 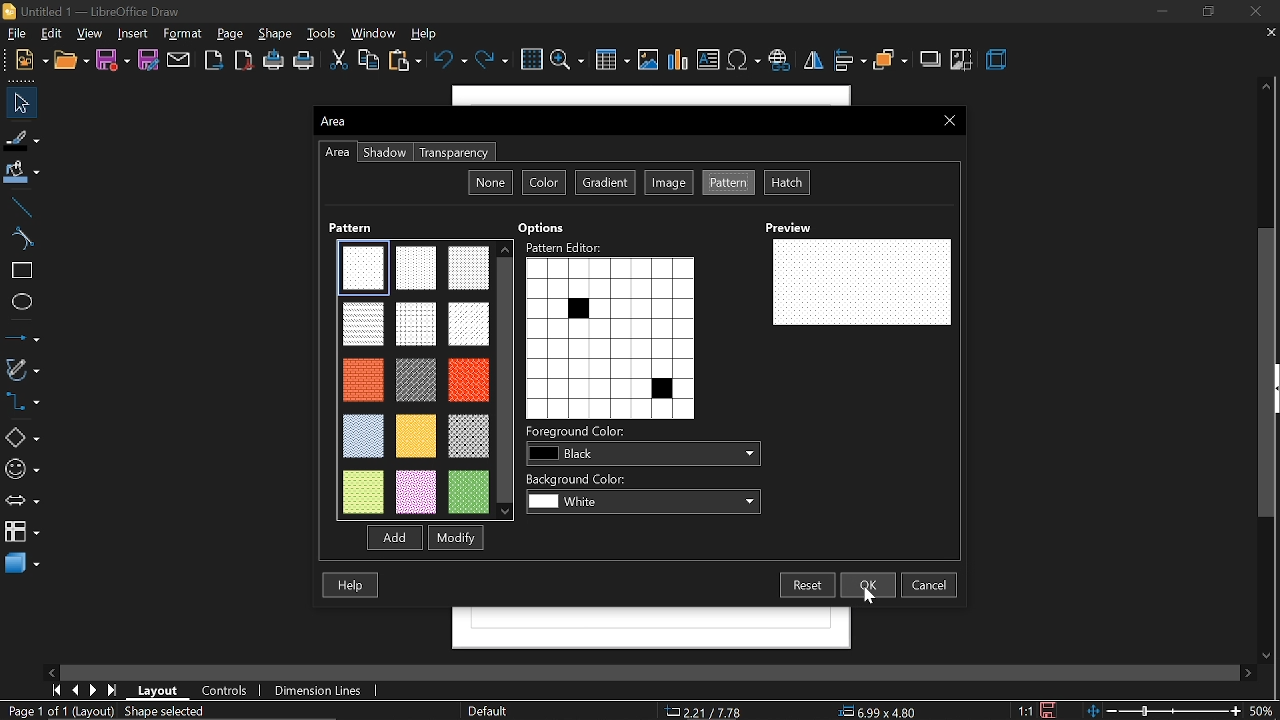 What do you see at coordinates (403, 61) in the screenshot?
I see `paste` at bounding box center [403, 61].